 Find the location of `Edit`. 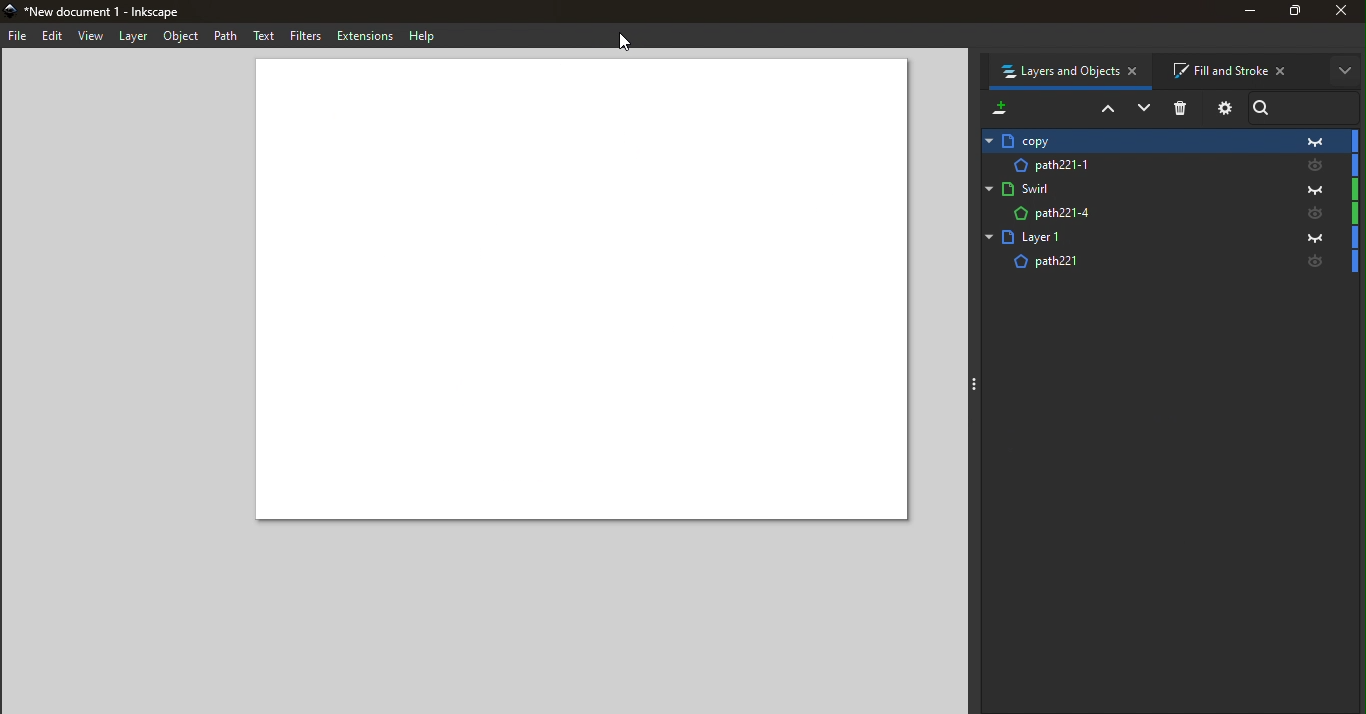

Edit is located at coordinates (53, 36).